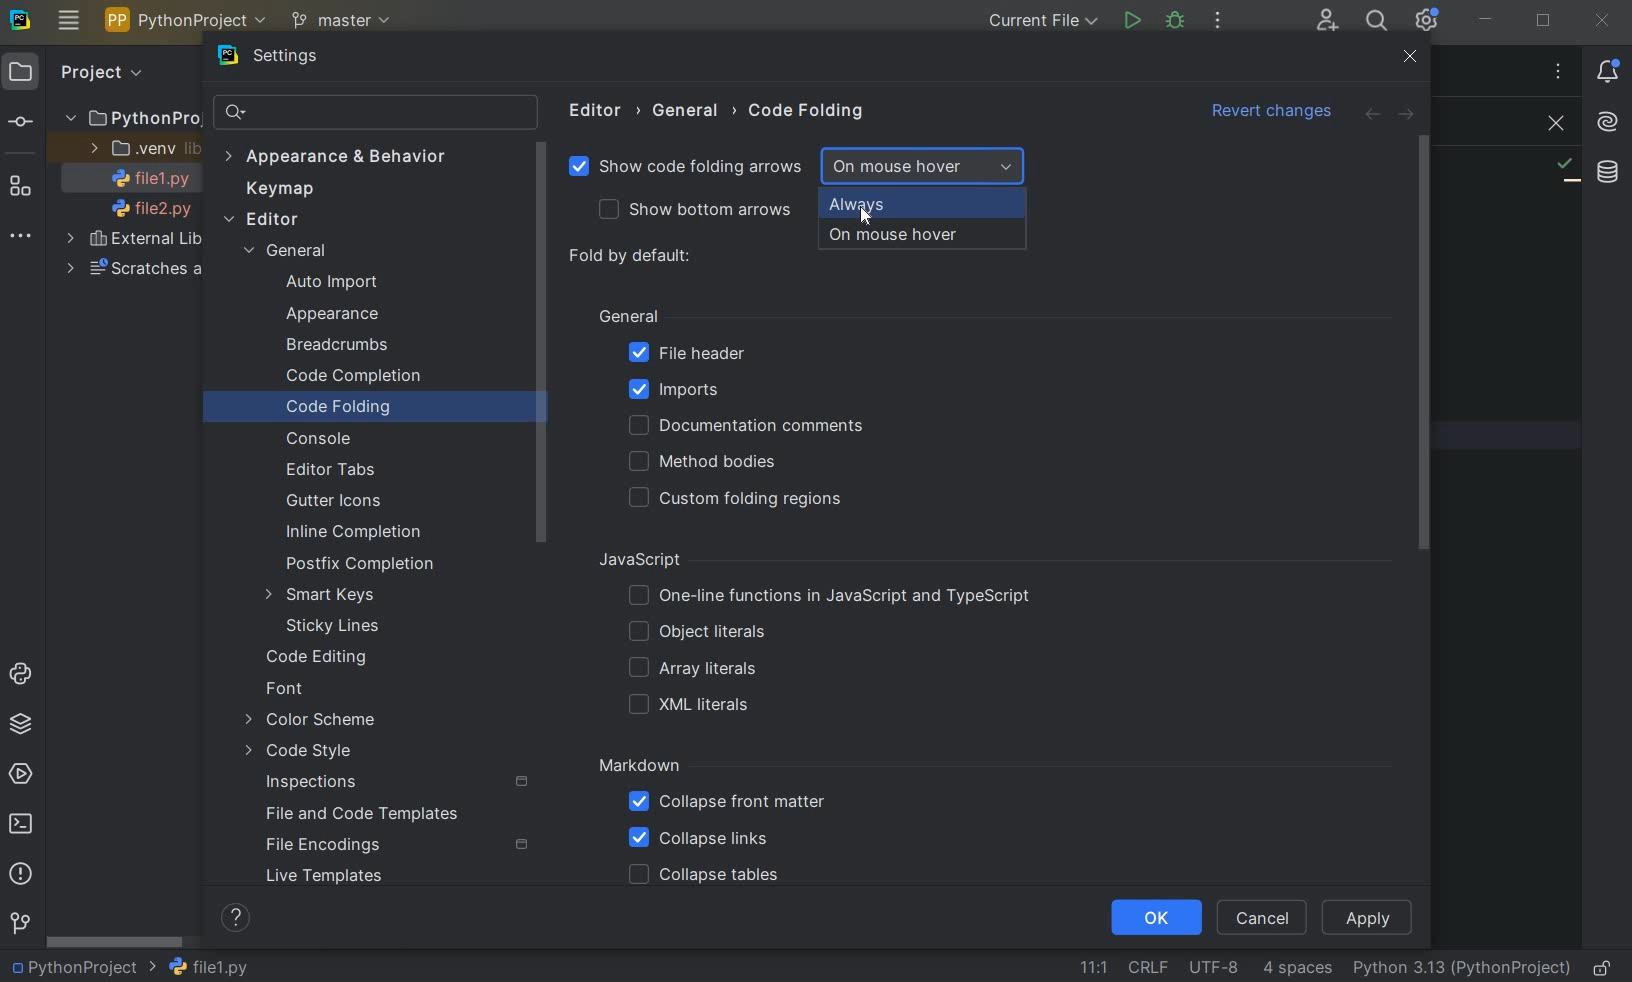 The width and height of the screenshot is (1632, 982). I want to click on SMART KEYS, so click(325, 596).